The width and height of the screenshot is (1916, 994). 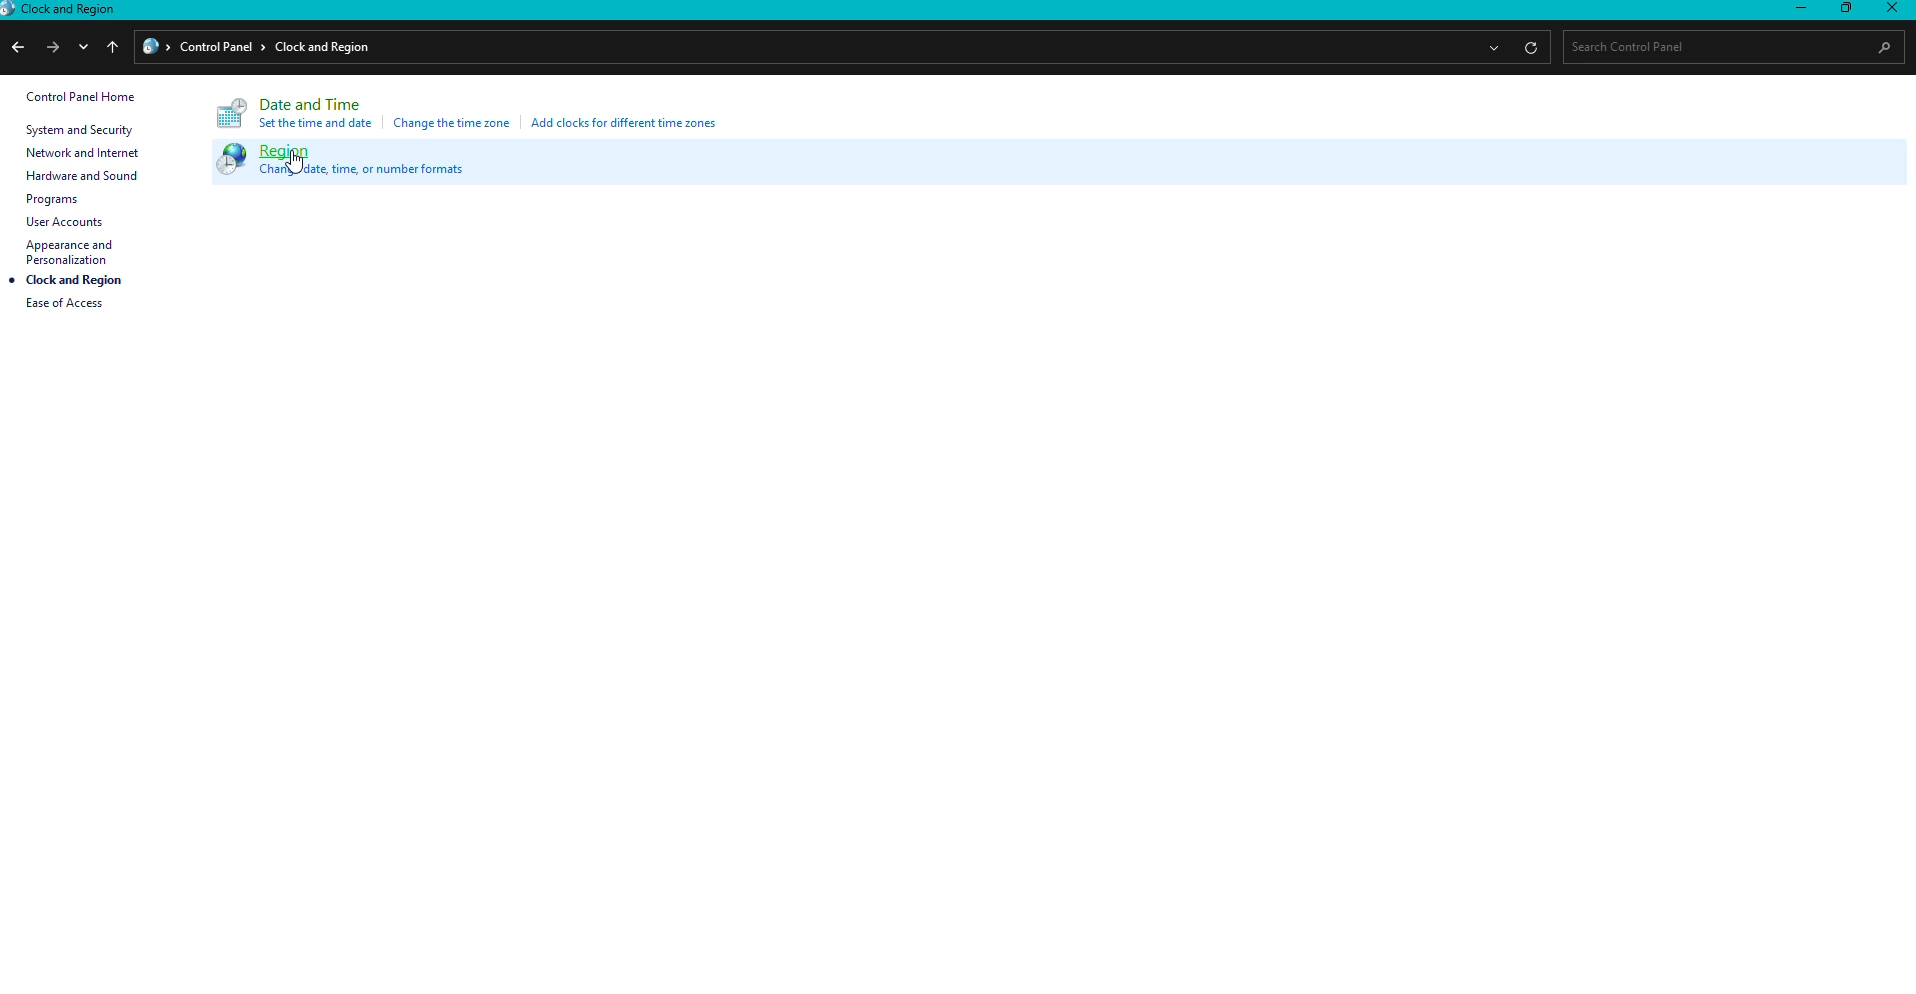 What do you see at coordinates (315, 105) in the screenshot?
I see `Date and Time` at bounding box center [315, 105].